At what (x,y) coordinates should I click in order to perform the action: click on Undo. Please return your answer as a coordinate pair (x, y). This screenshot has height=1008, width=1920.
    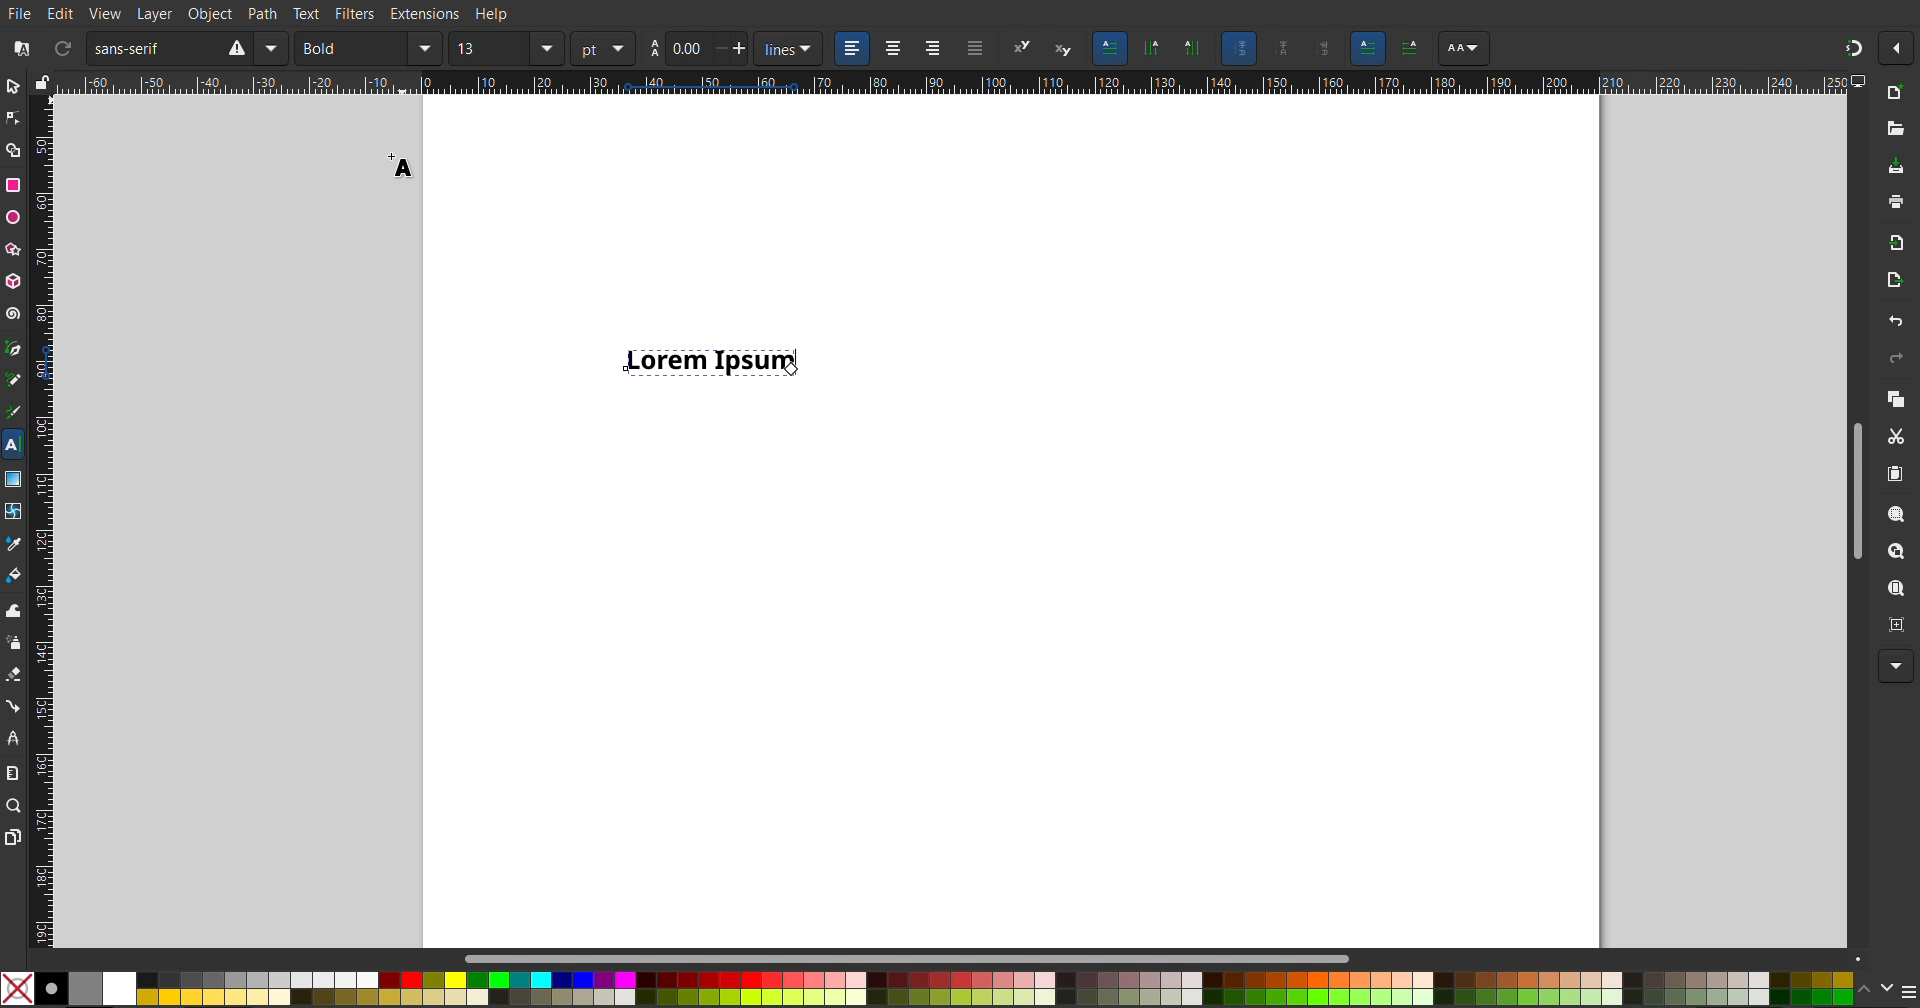
    Looking at the image, I should click on (1894, 321).